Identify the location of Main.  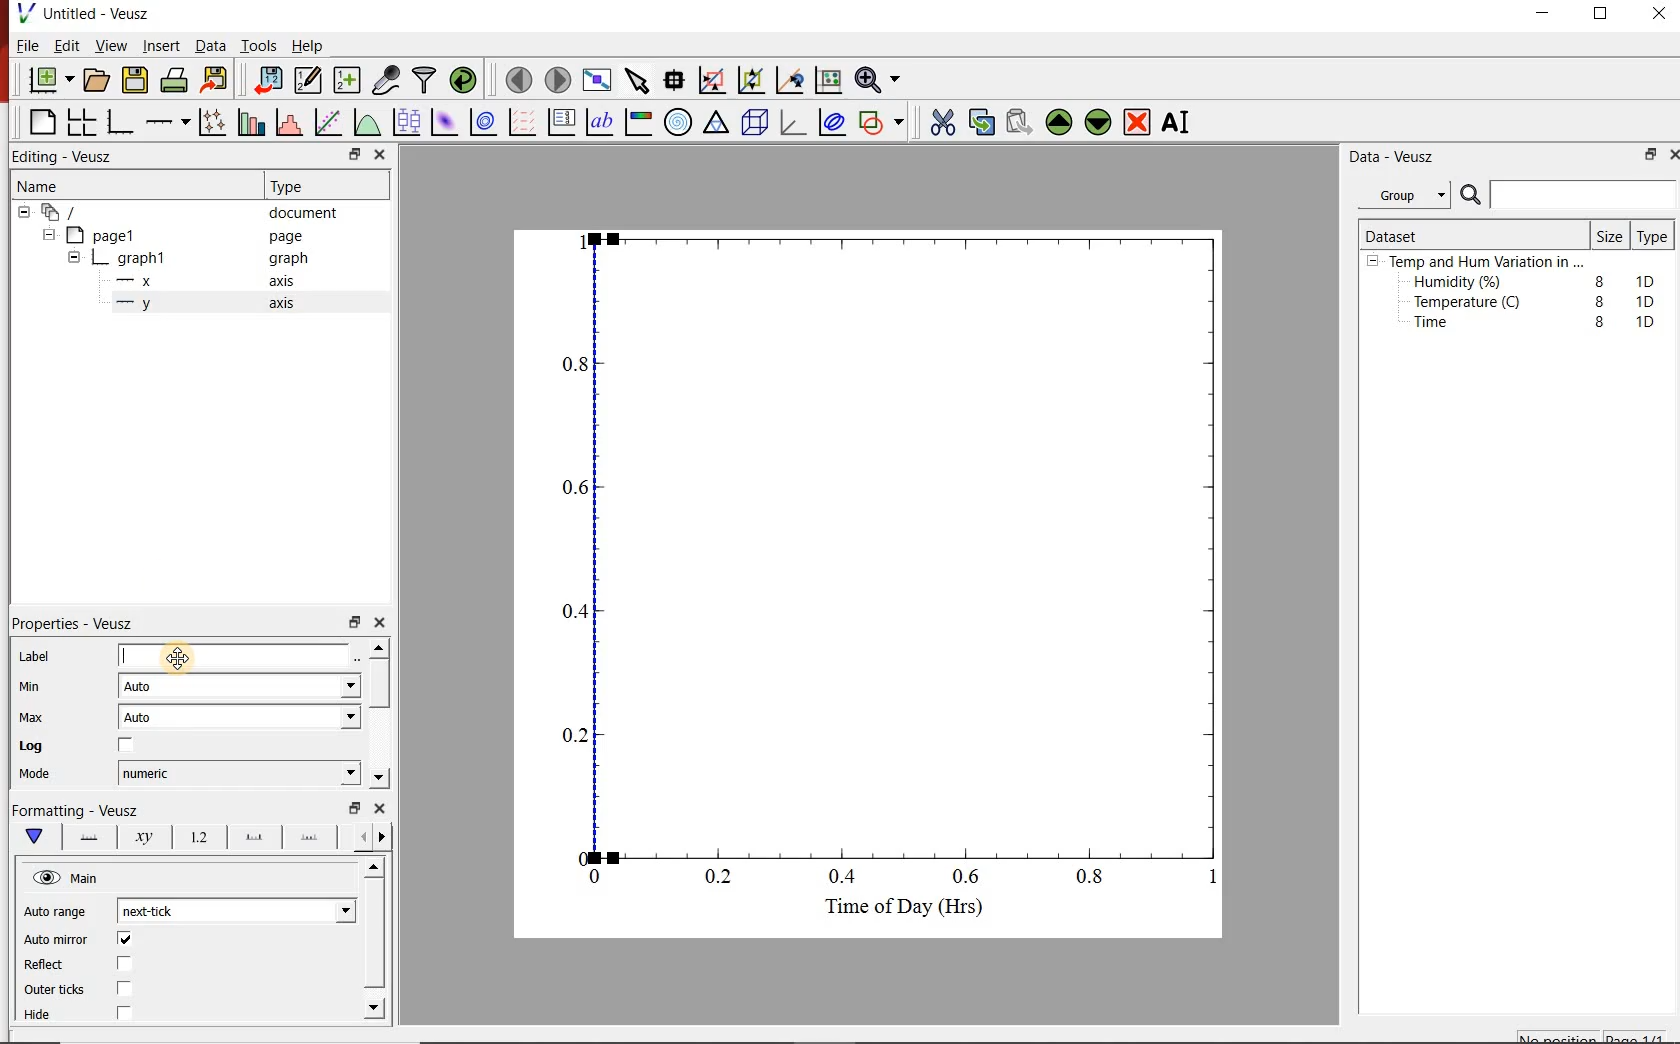
(99, 881).